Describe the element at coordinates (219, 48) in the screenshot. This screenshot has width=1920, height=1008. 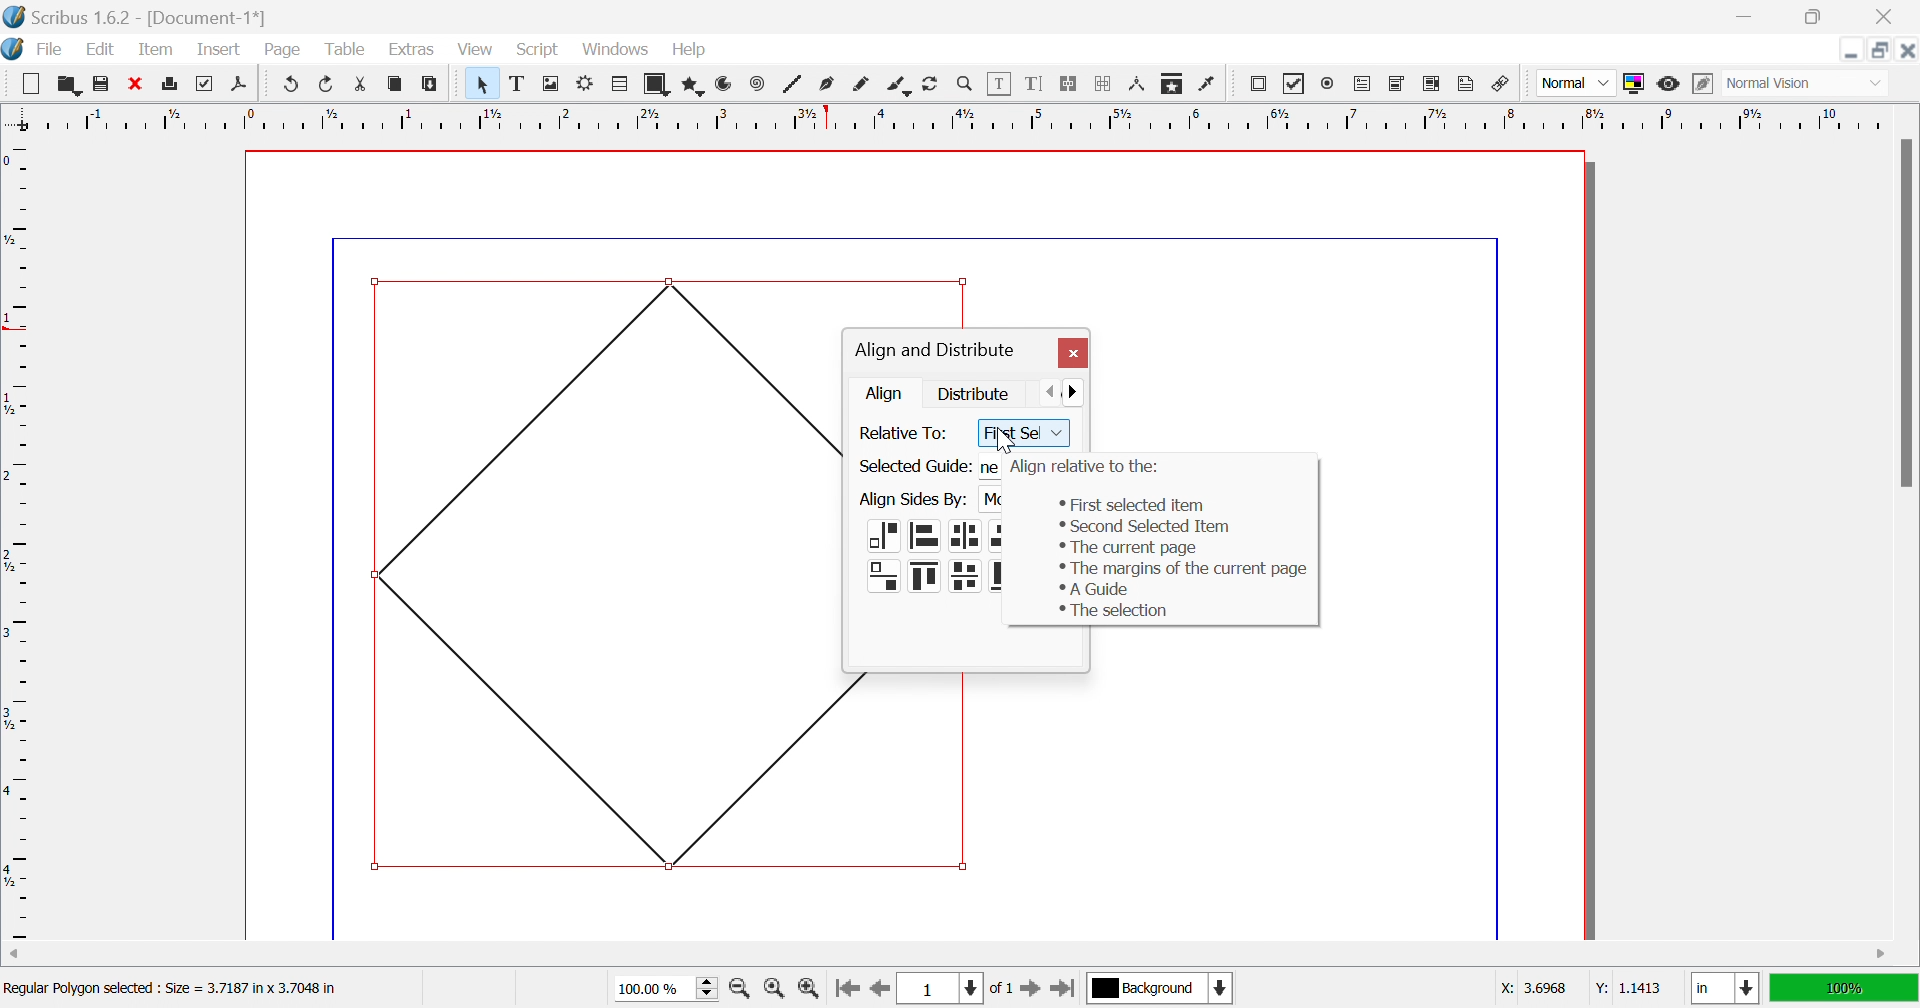
I see `Insert` at that location.